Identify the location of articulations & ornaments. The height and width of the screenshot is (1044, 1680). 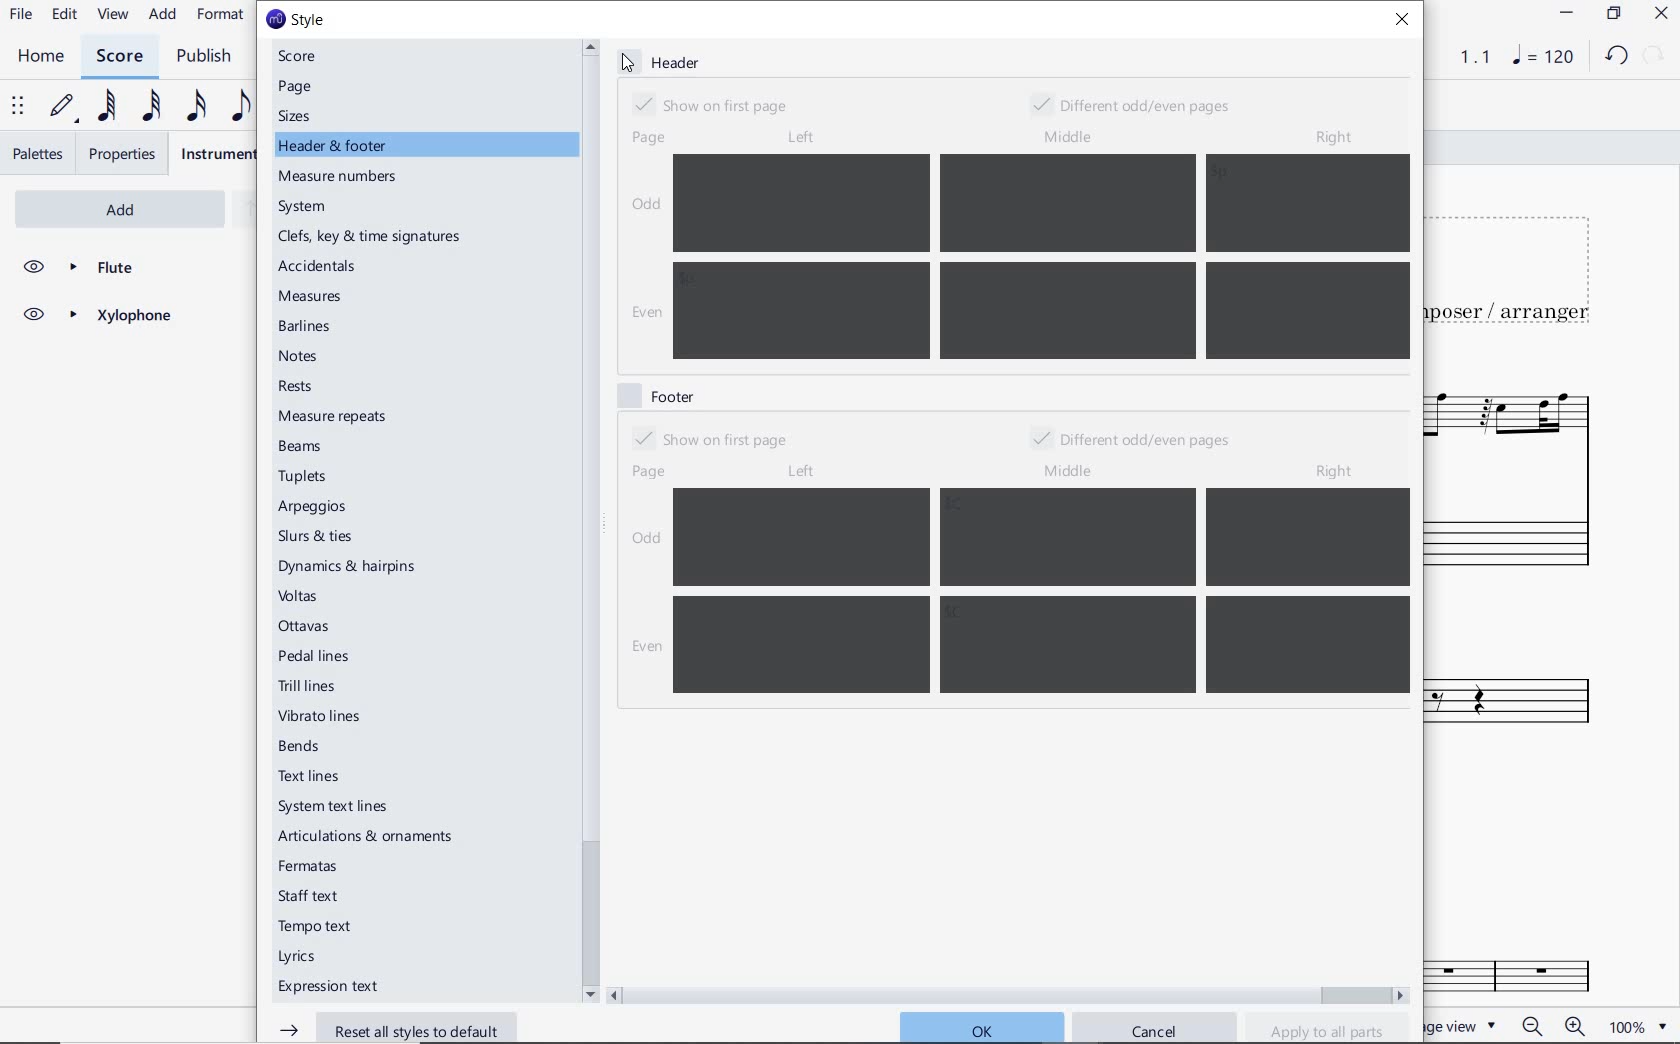
(371, 838).